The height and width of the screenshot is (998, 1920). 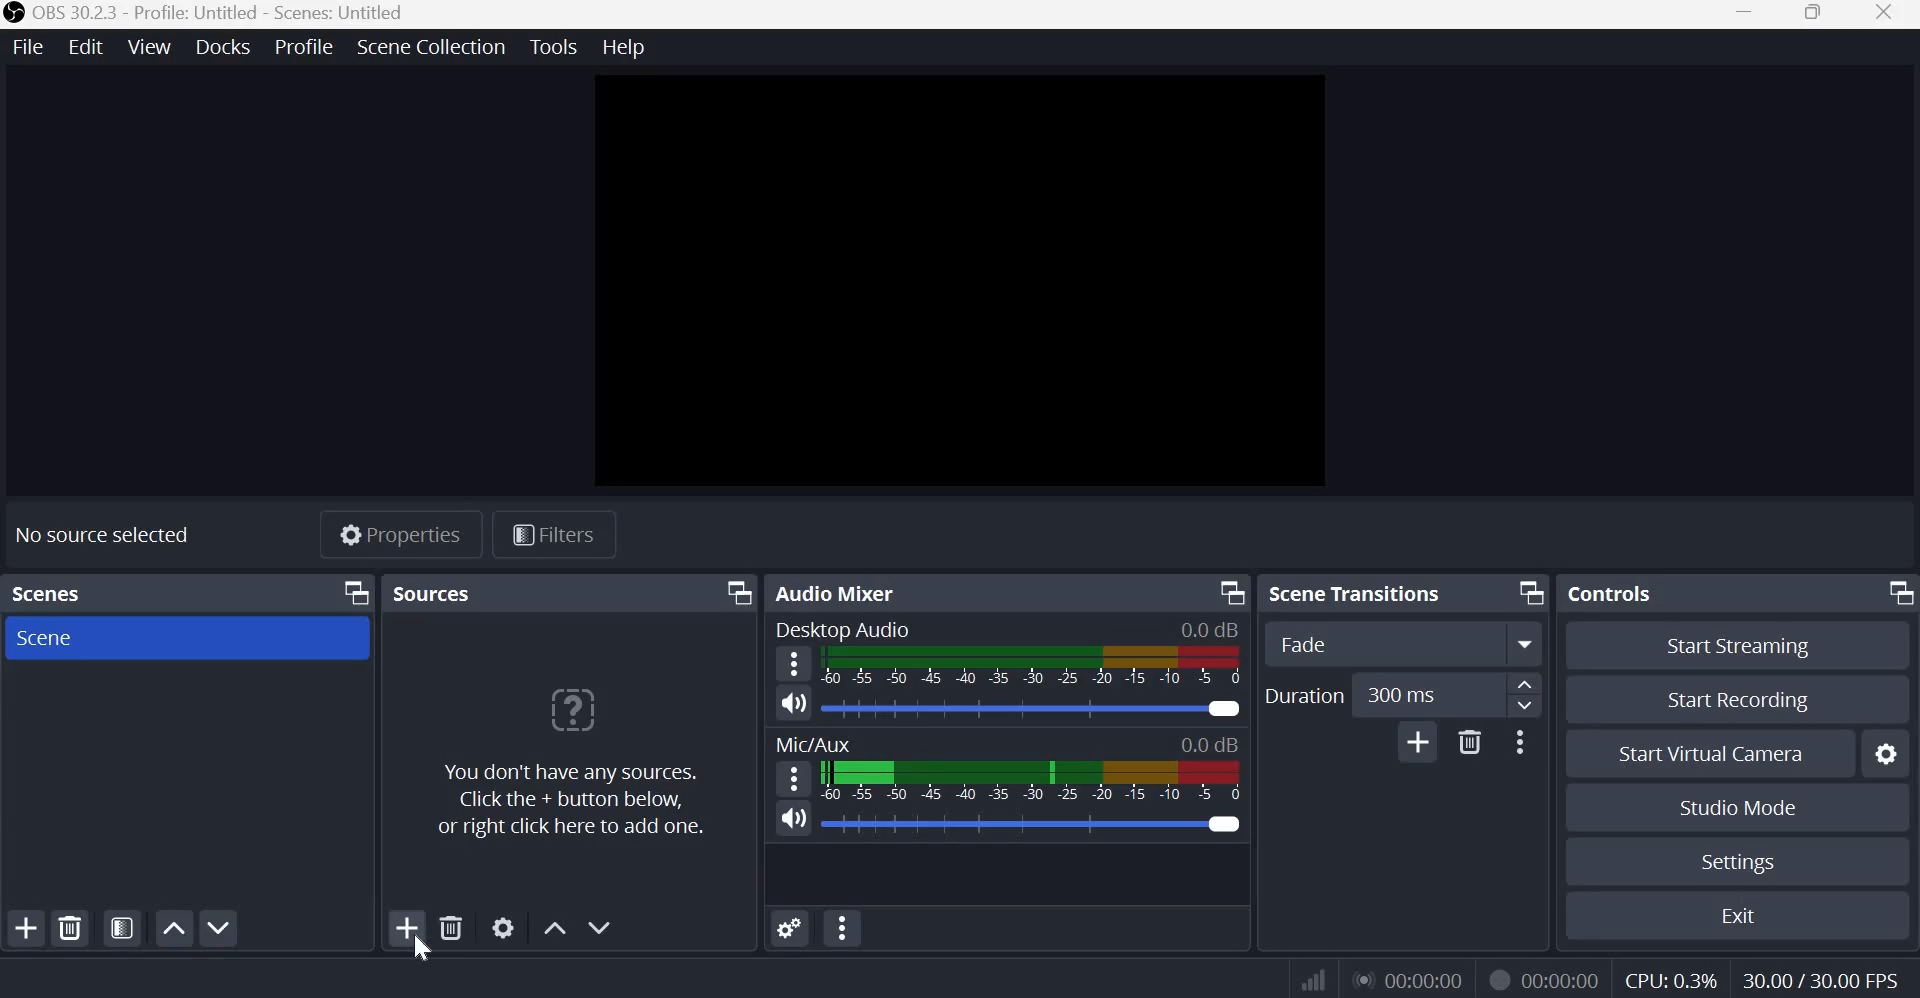 I want to click on You don't have any sources, Click the +button below, or right click here to add one. , so click(x=572, y=764).